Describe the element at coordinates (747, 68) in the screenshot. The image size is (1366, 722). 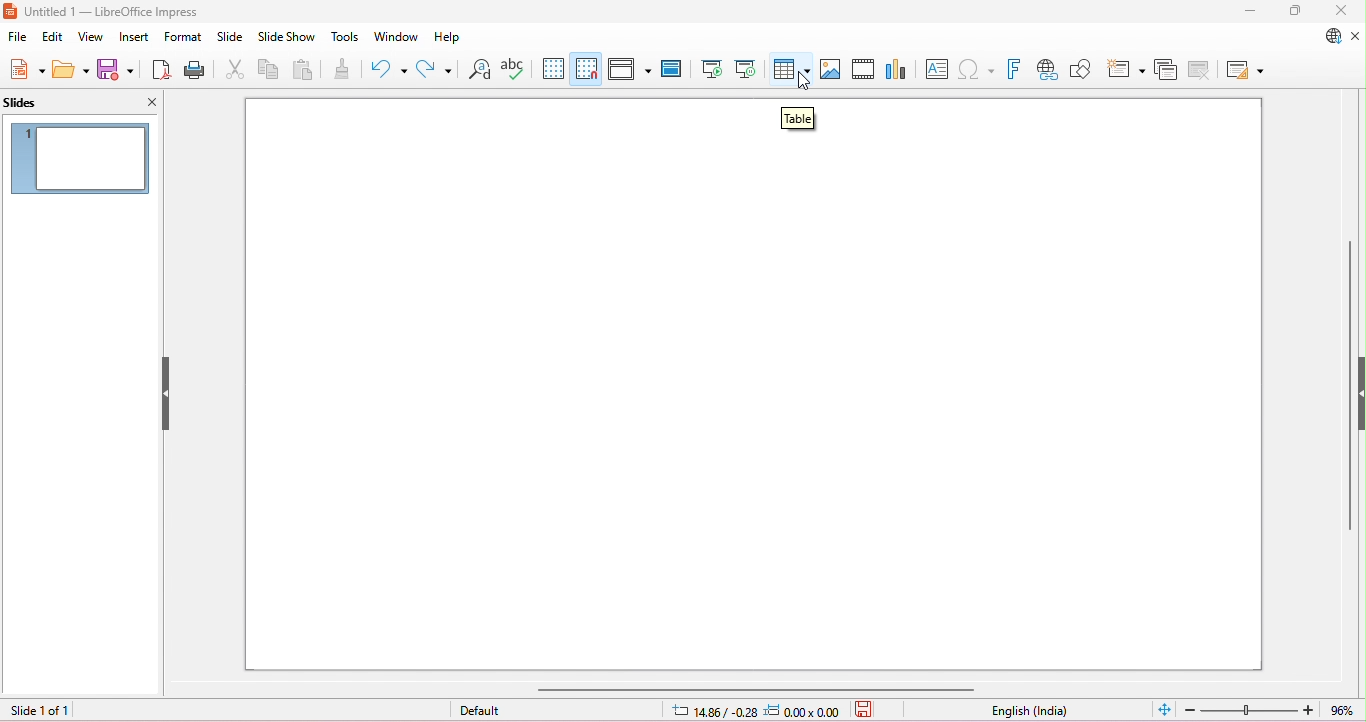
I see `start from current` at that location.